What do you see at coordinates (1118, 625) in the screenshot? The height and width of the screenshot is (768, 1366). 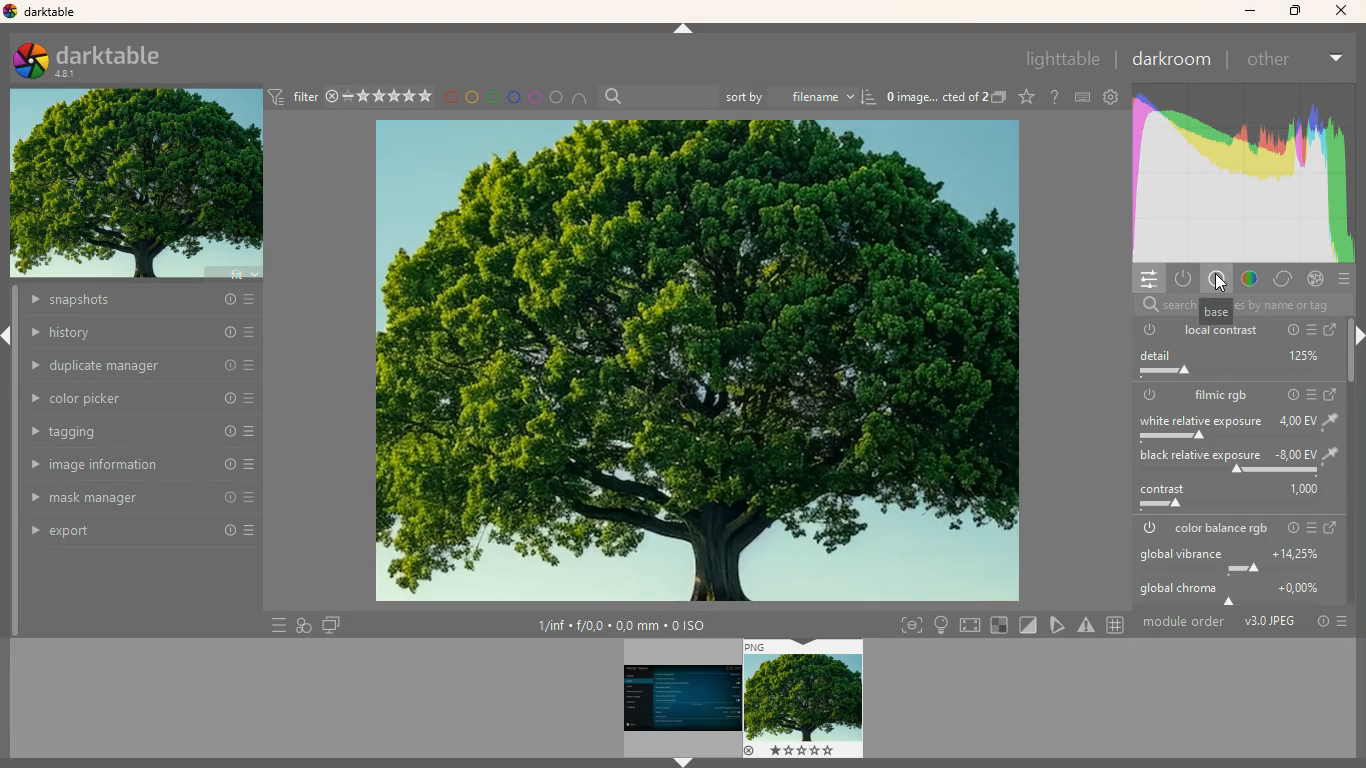 I see `hashtag` at bounding box center [1118, 625].